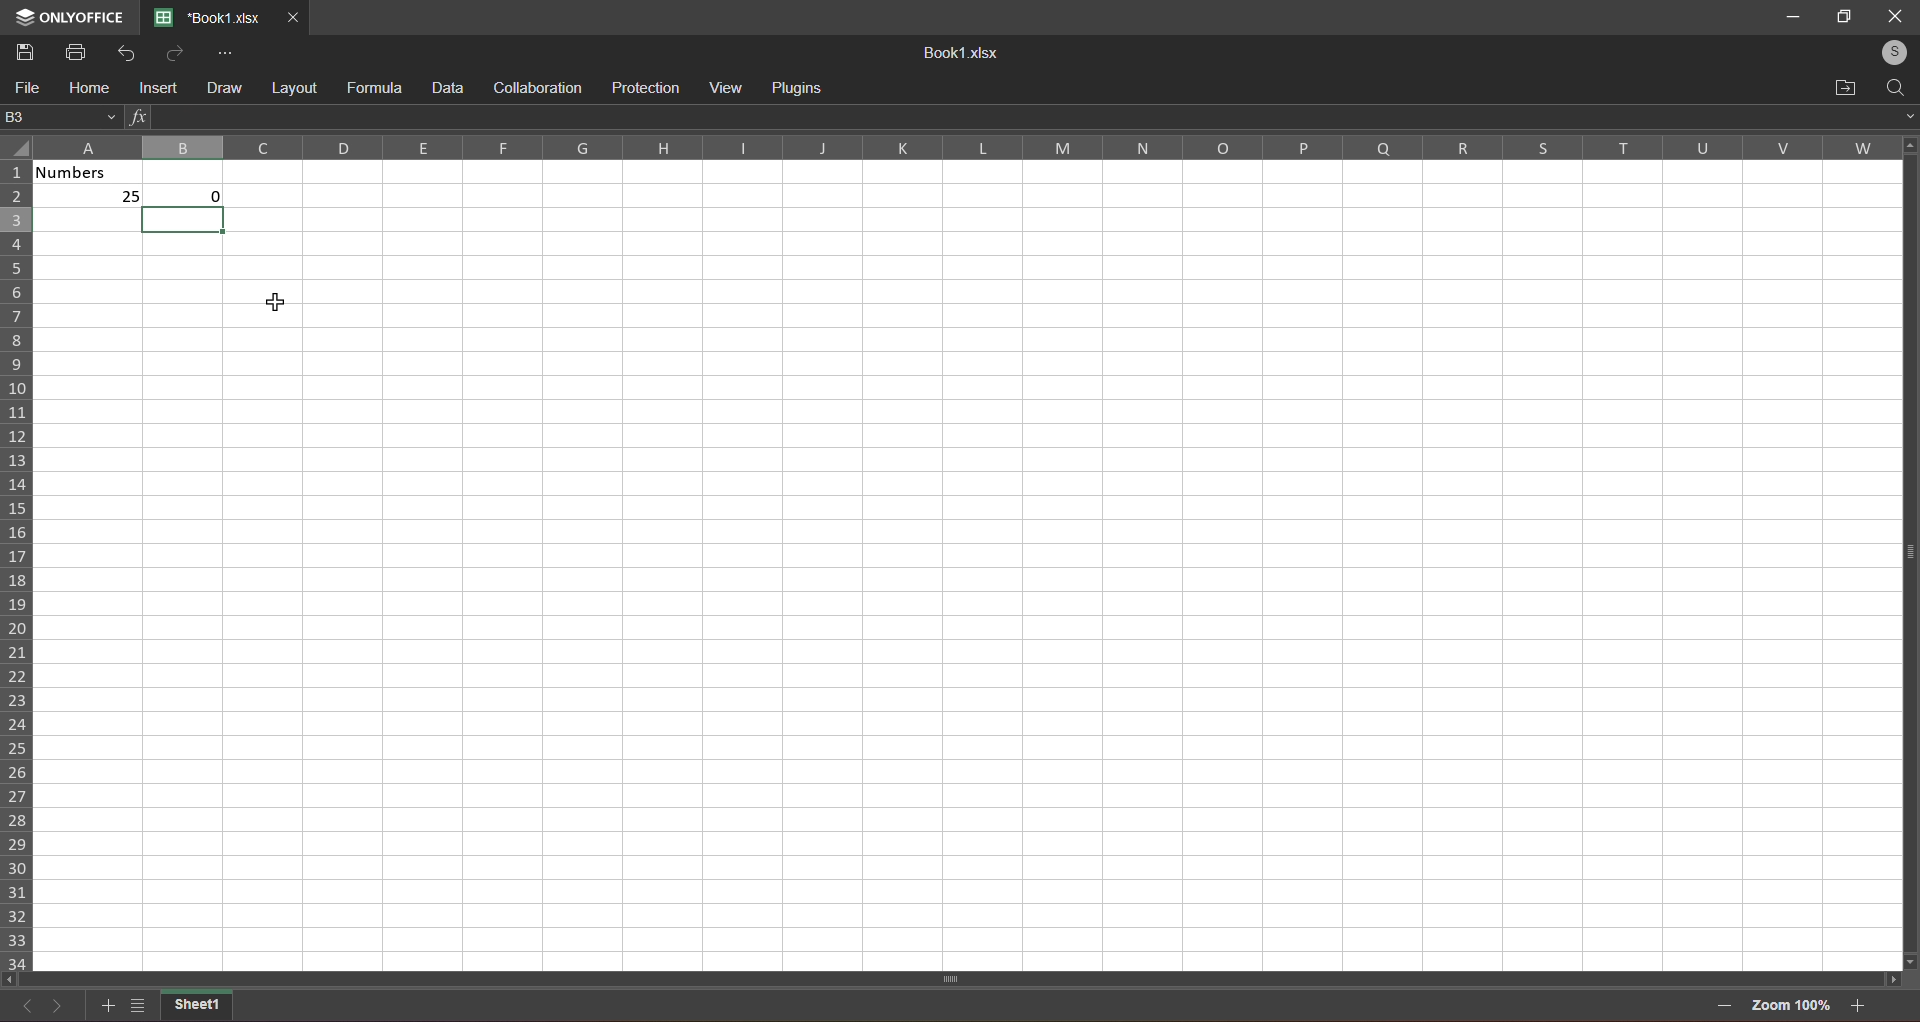  What do you see at coordinates (84, 89) in the screenshot?
I see `home` at bounding box center [84, 89].